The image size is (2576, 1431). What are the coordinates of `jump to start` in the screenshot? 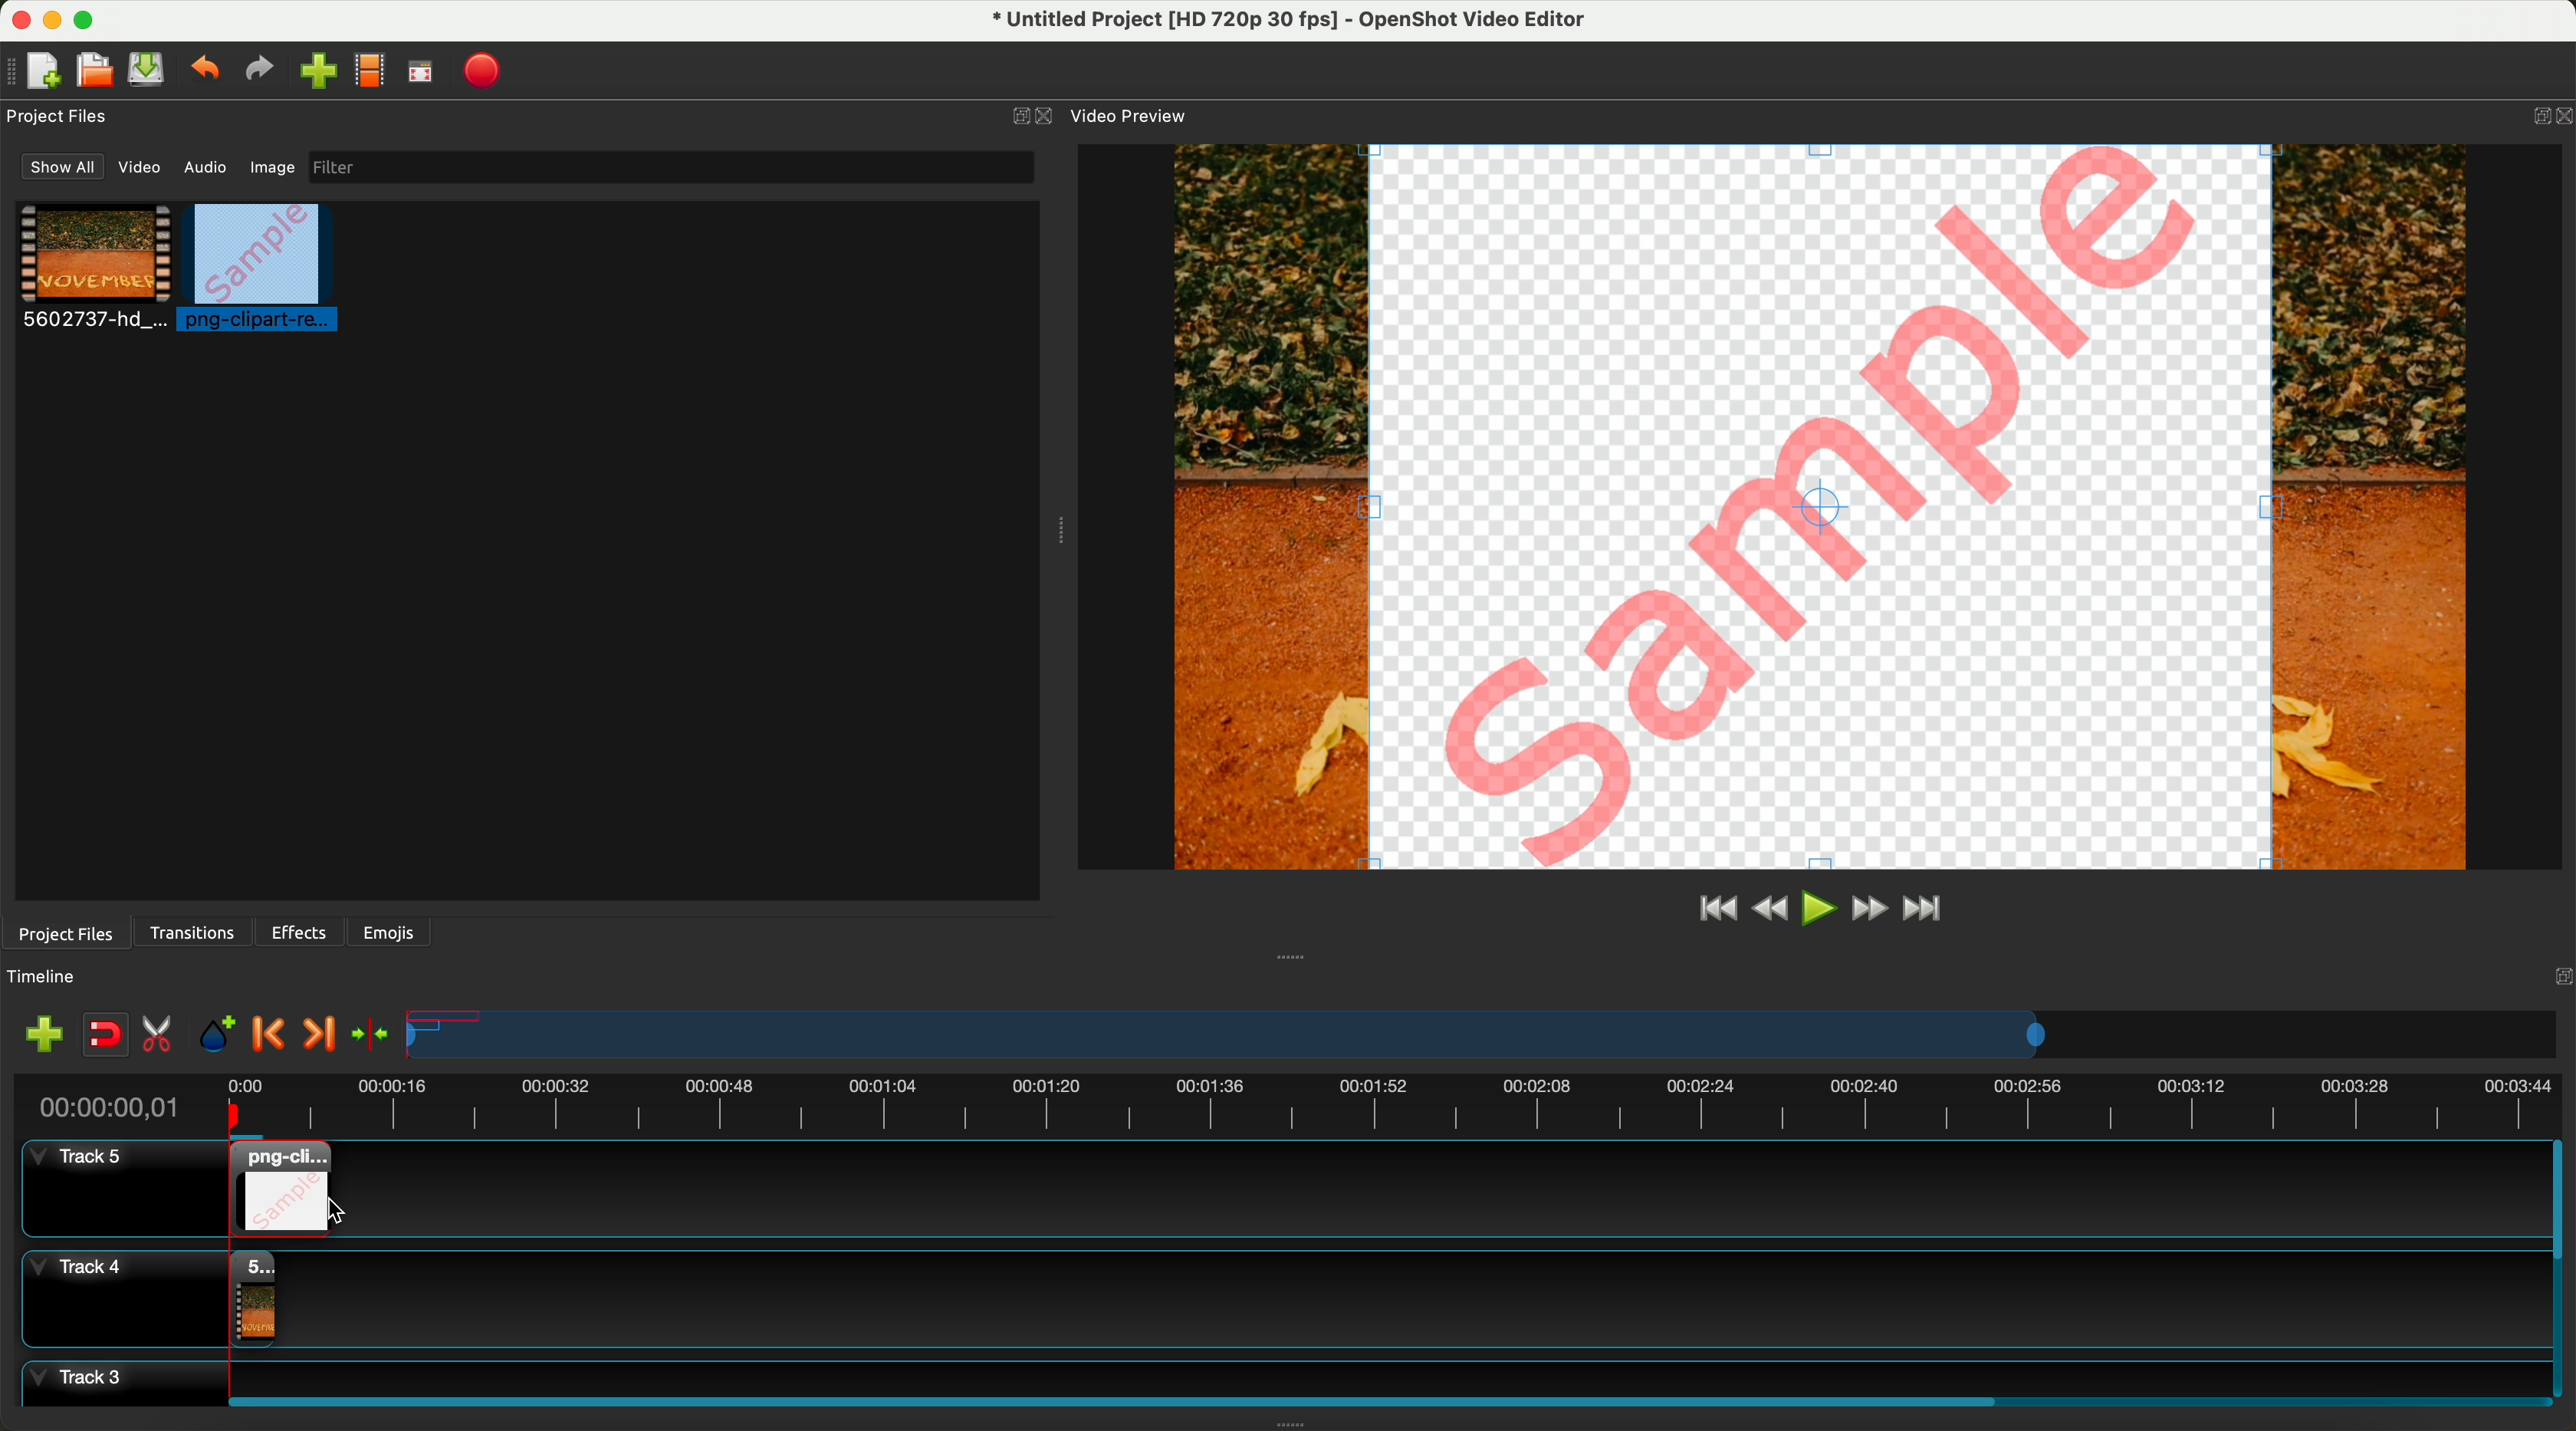 It's located at (1718, 910).